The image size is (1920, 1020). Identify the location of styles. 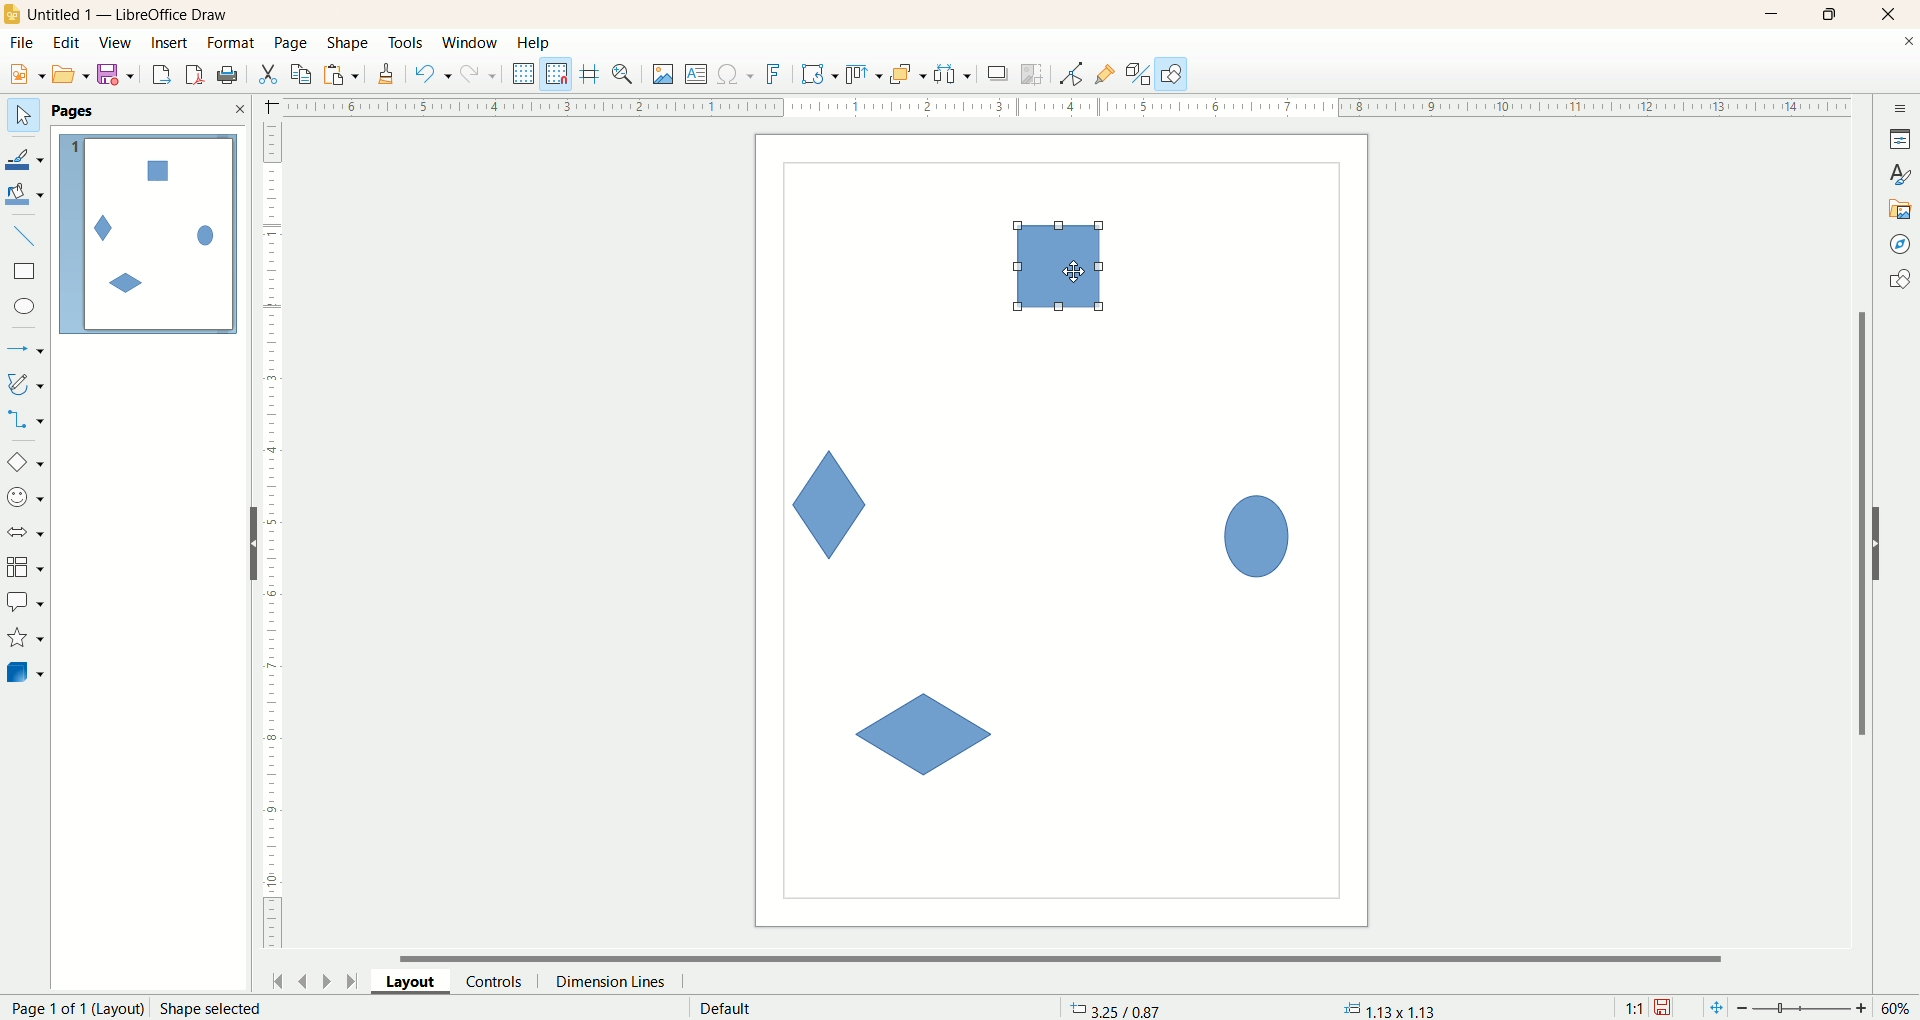
(1900, 172).